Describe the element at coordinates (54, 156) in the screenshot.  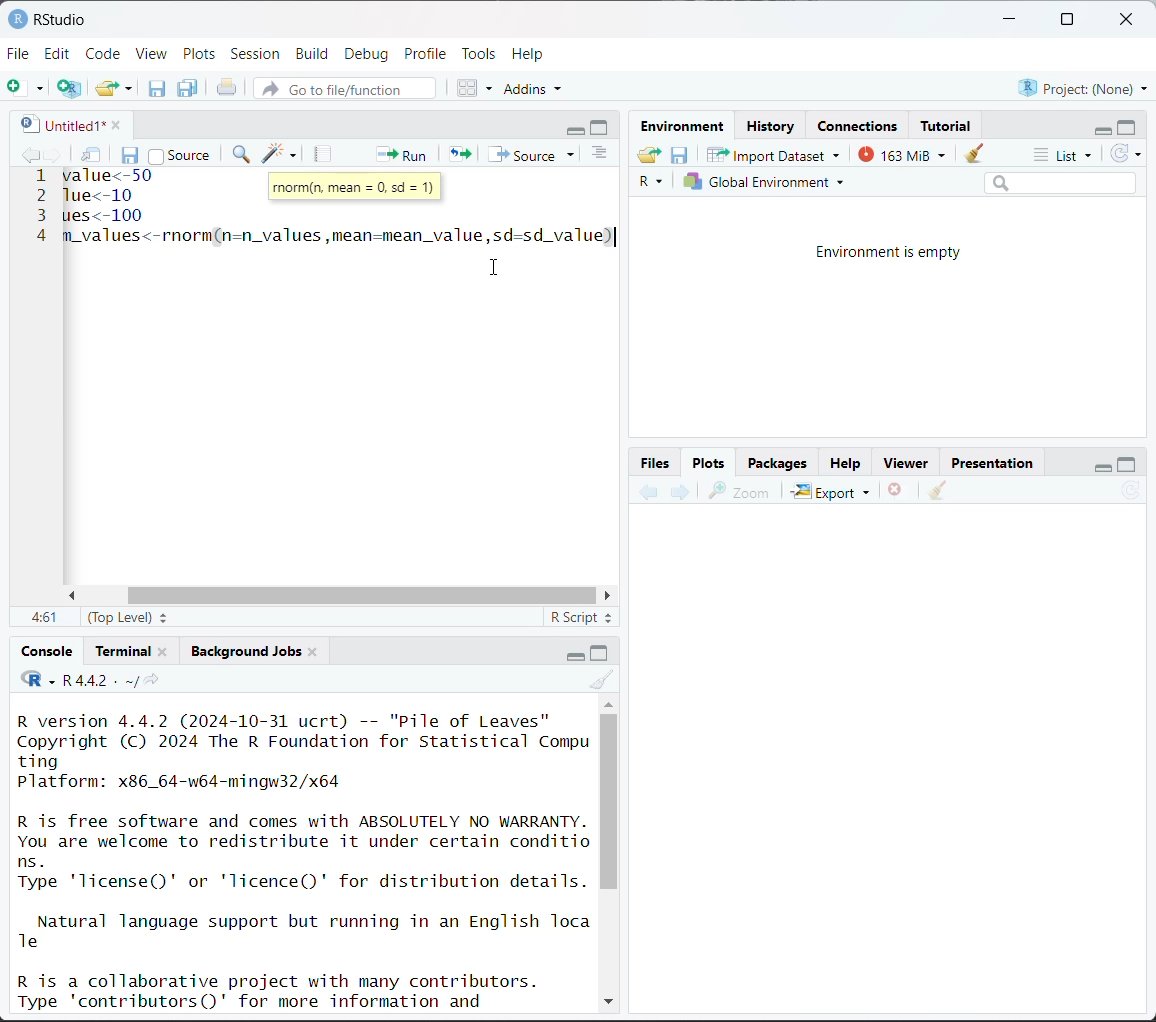
I see `go forward to next source location` at that location.